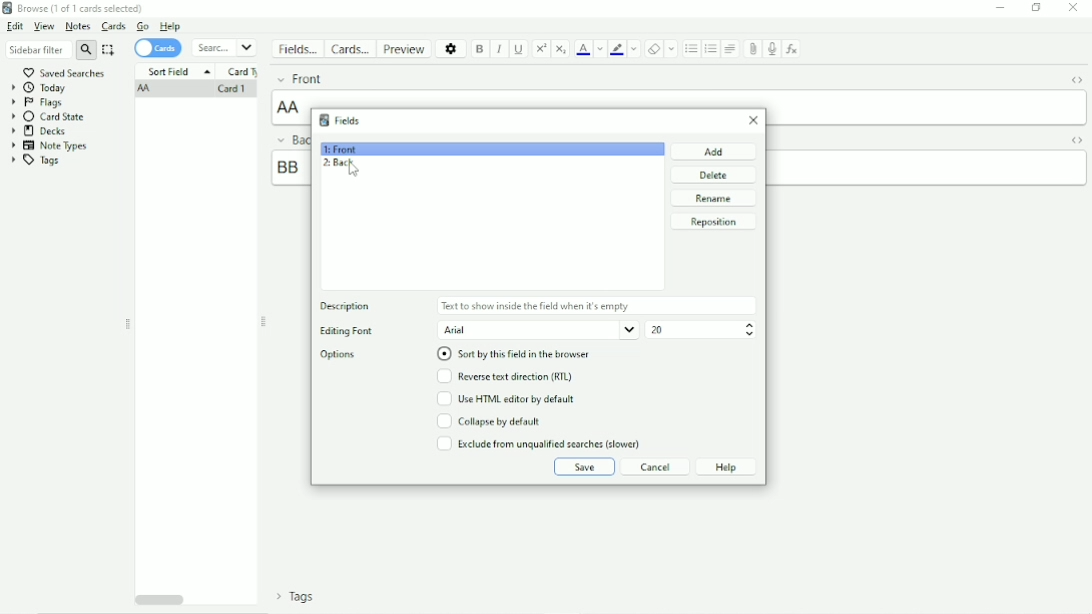 The image size is (1092, 614). I want to click on AA, so click(146, 90).